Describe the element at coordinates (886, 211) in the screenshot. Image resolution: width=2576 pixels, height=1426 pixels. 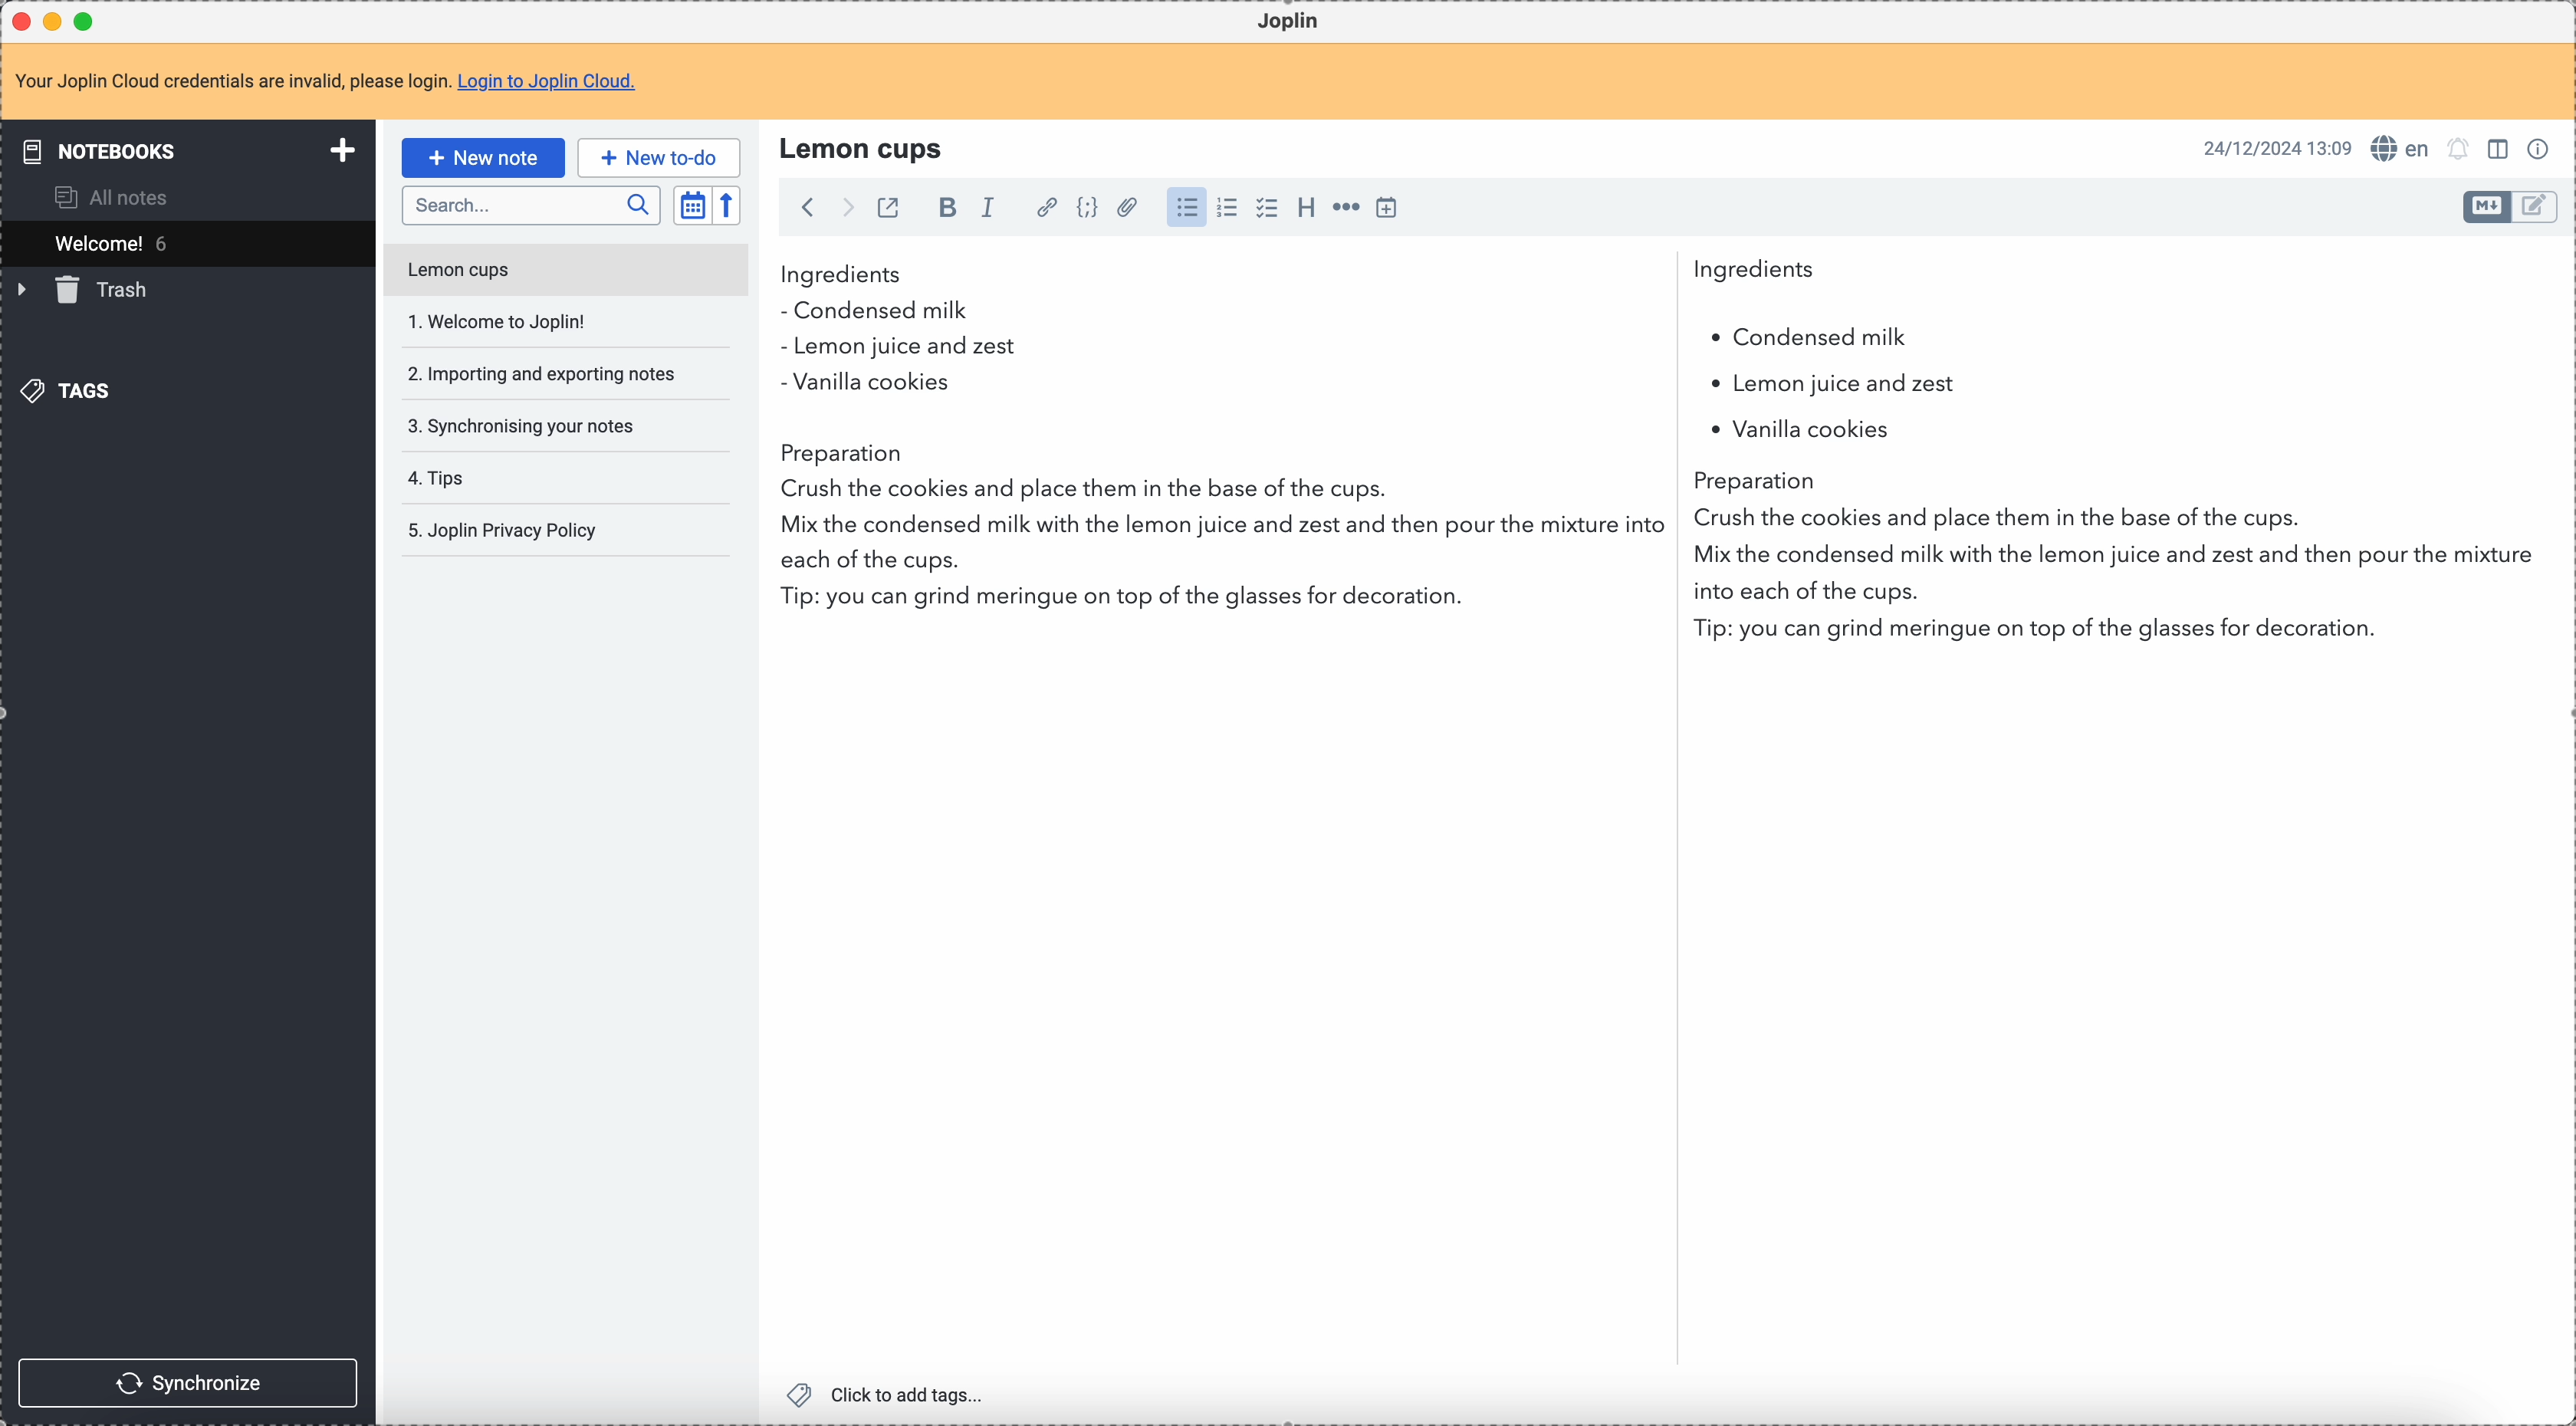
I see `toggle external editing` at that location.